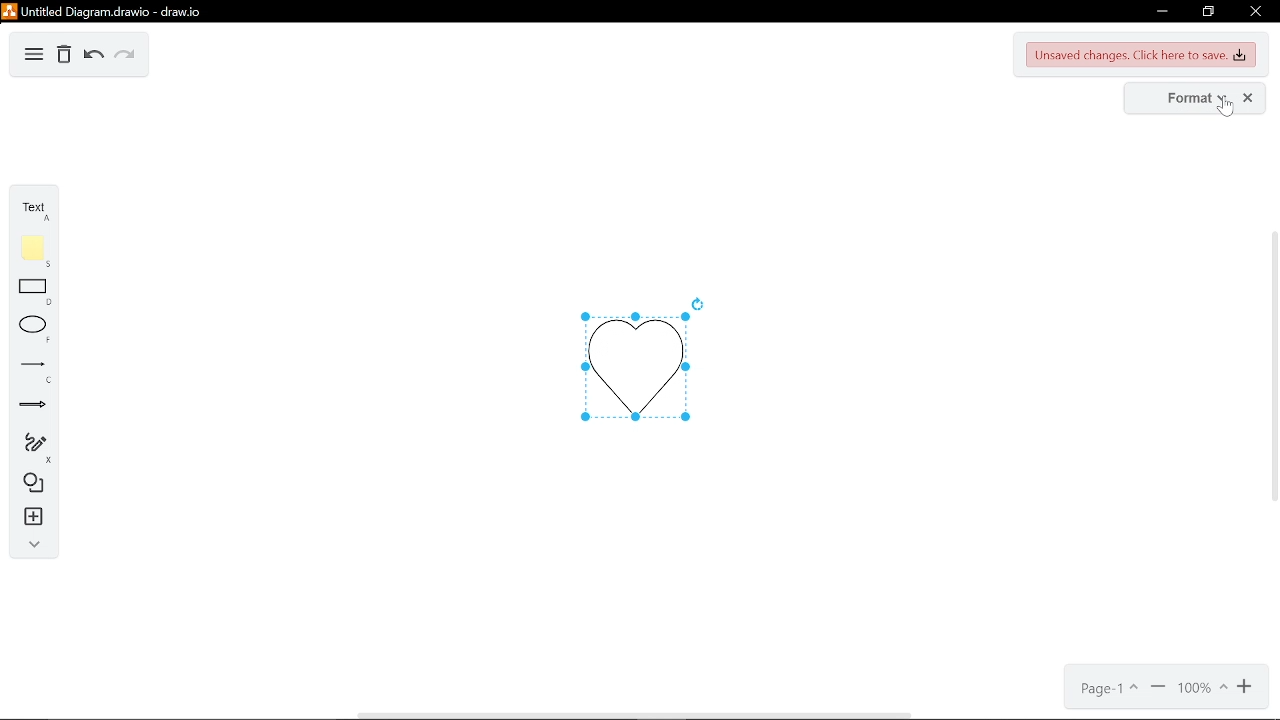 The height and width of the screenshot is (720, 1280). I want to click on page, so click(1105, 689).